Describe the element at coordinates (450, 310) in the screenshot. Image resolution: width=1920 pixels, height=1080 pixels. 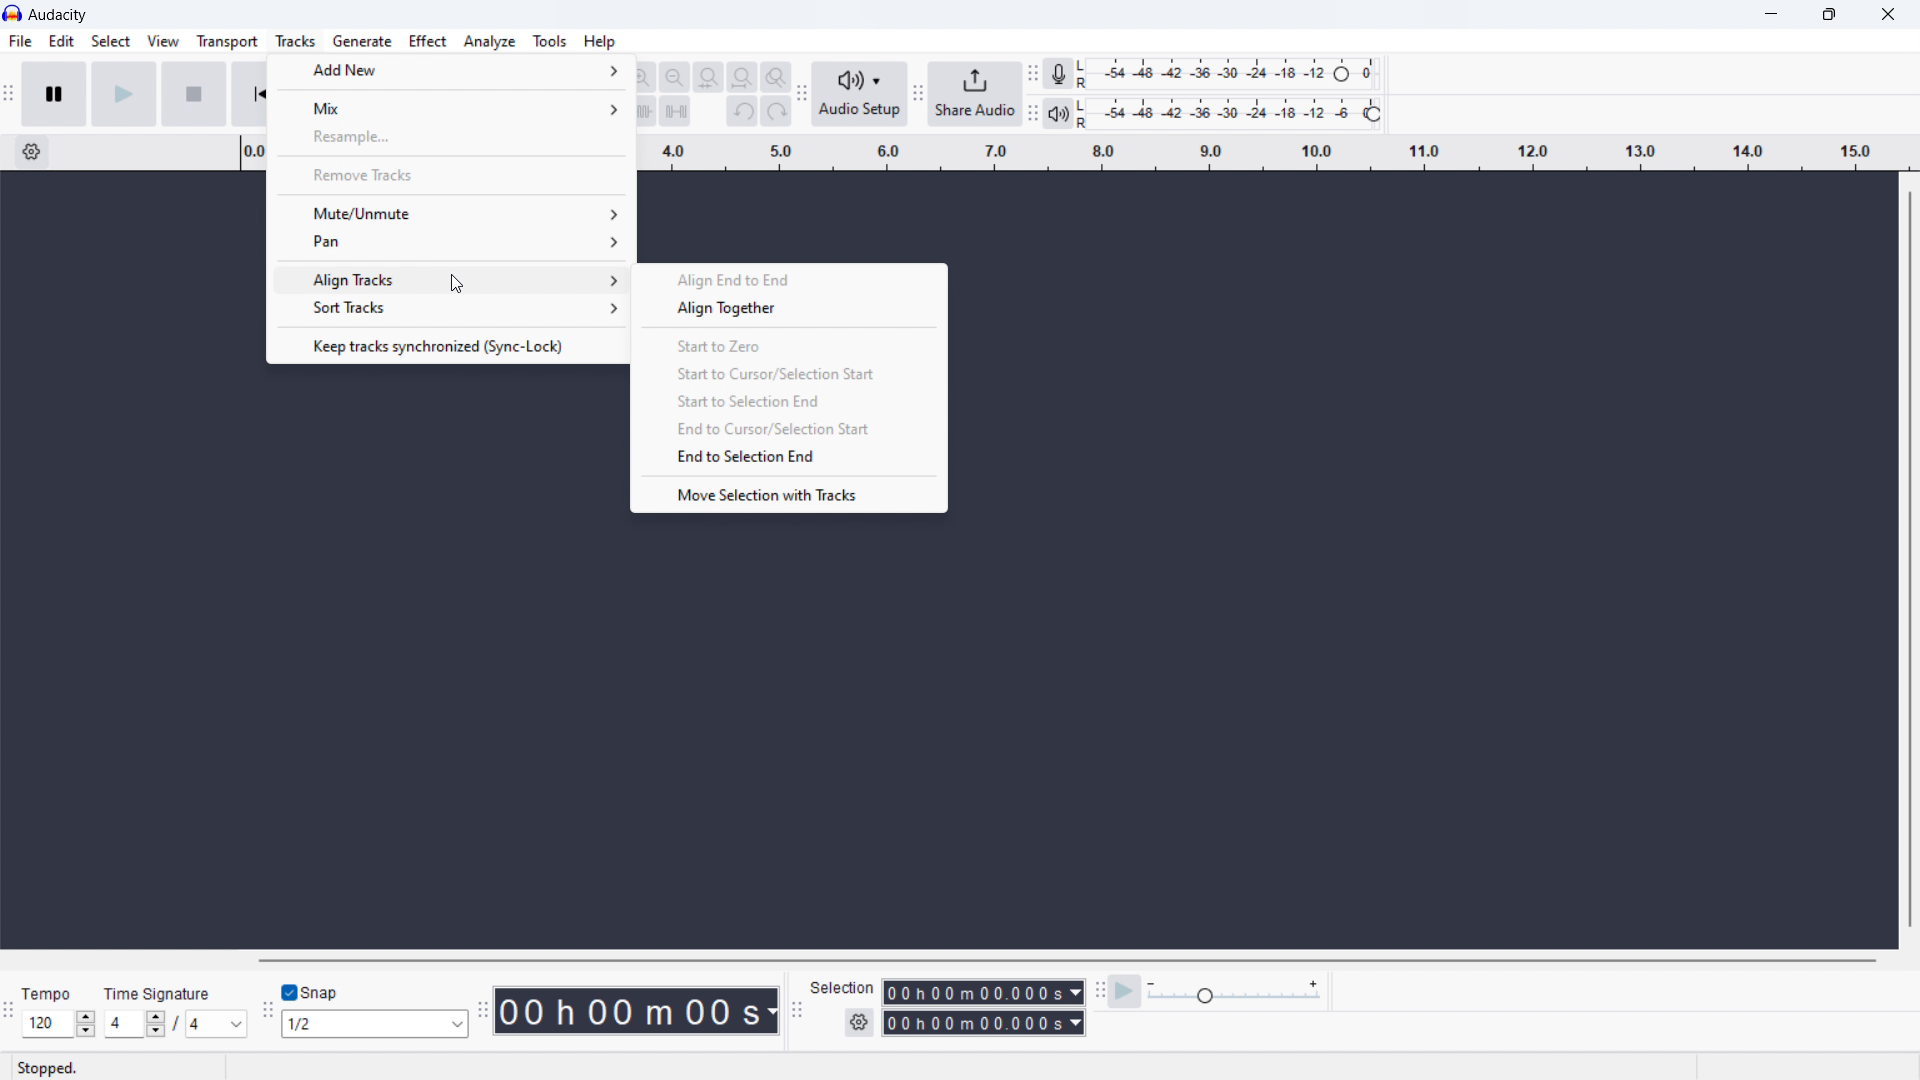
I see `sort tracks` at that location.